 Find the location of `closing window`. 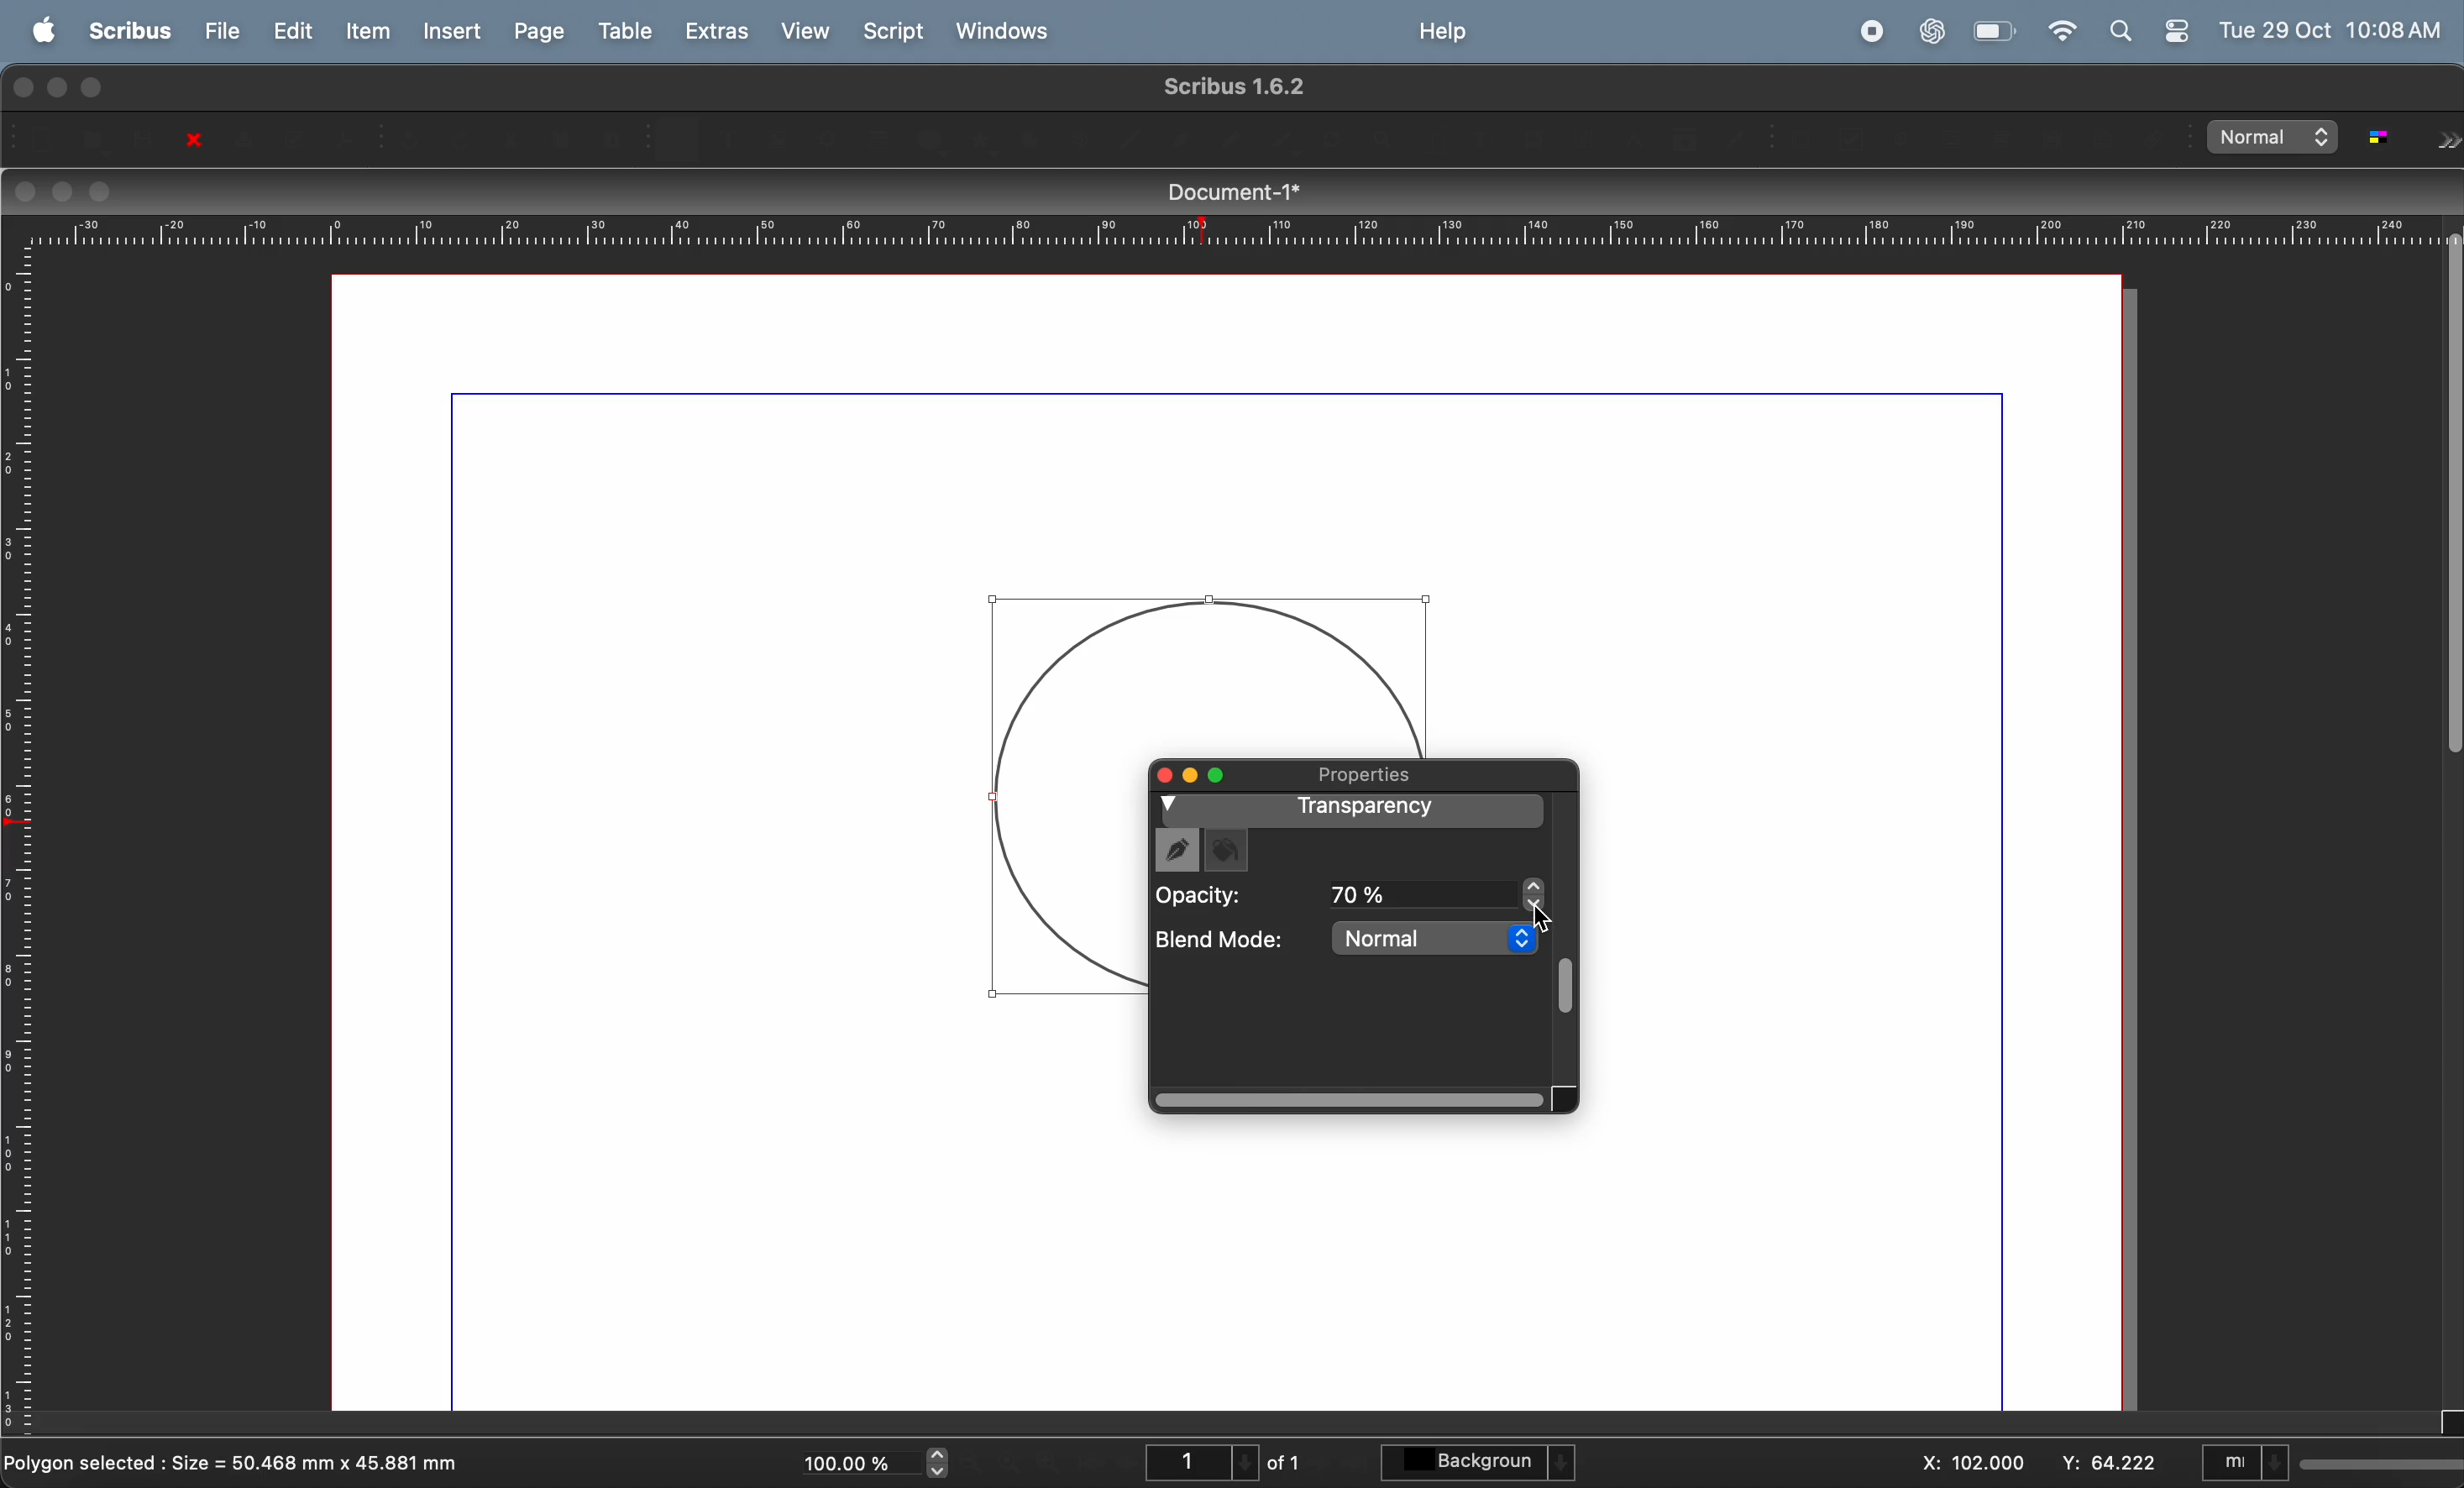

closing window is located at coordinates (22, 87).